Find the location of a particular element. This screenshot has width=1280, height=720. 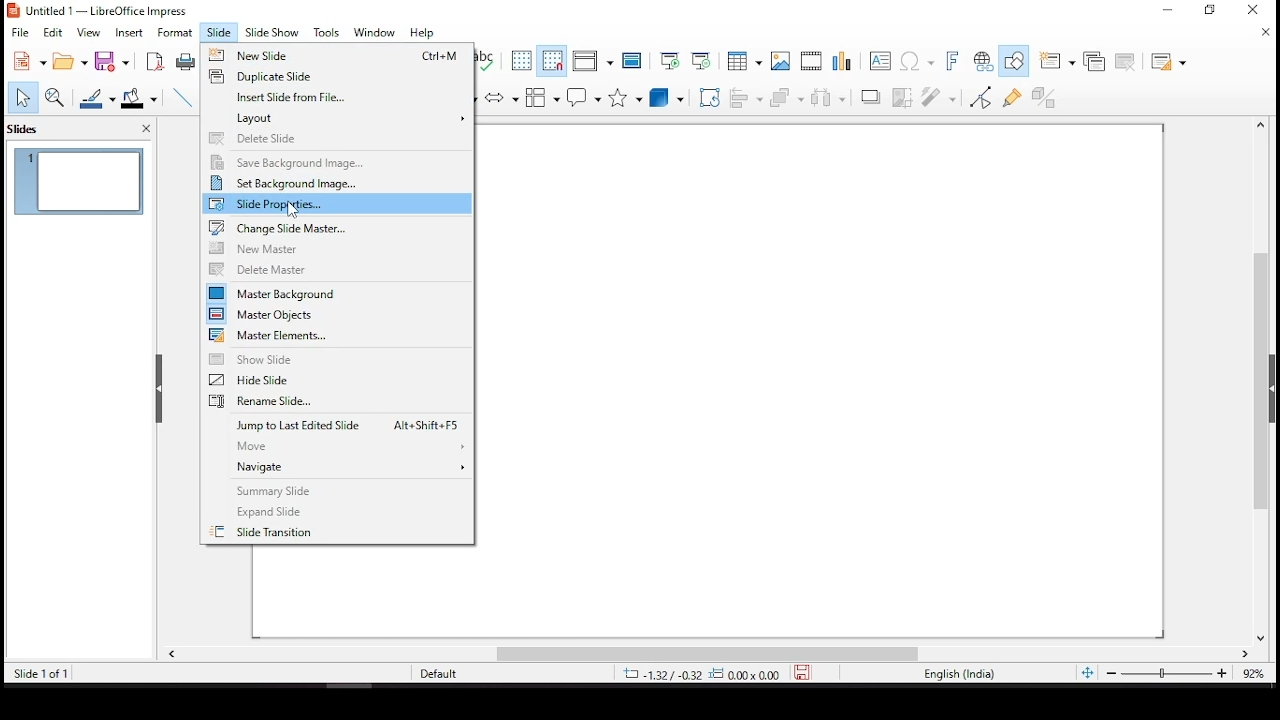

slide layout is located at coordinates (1167, 59).